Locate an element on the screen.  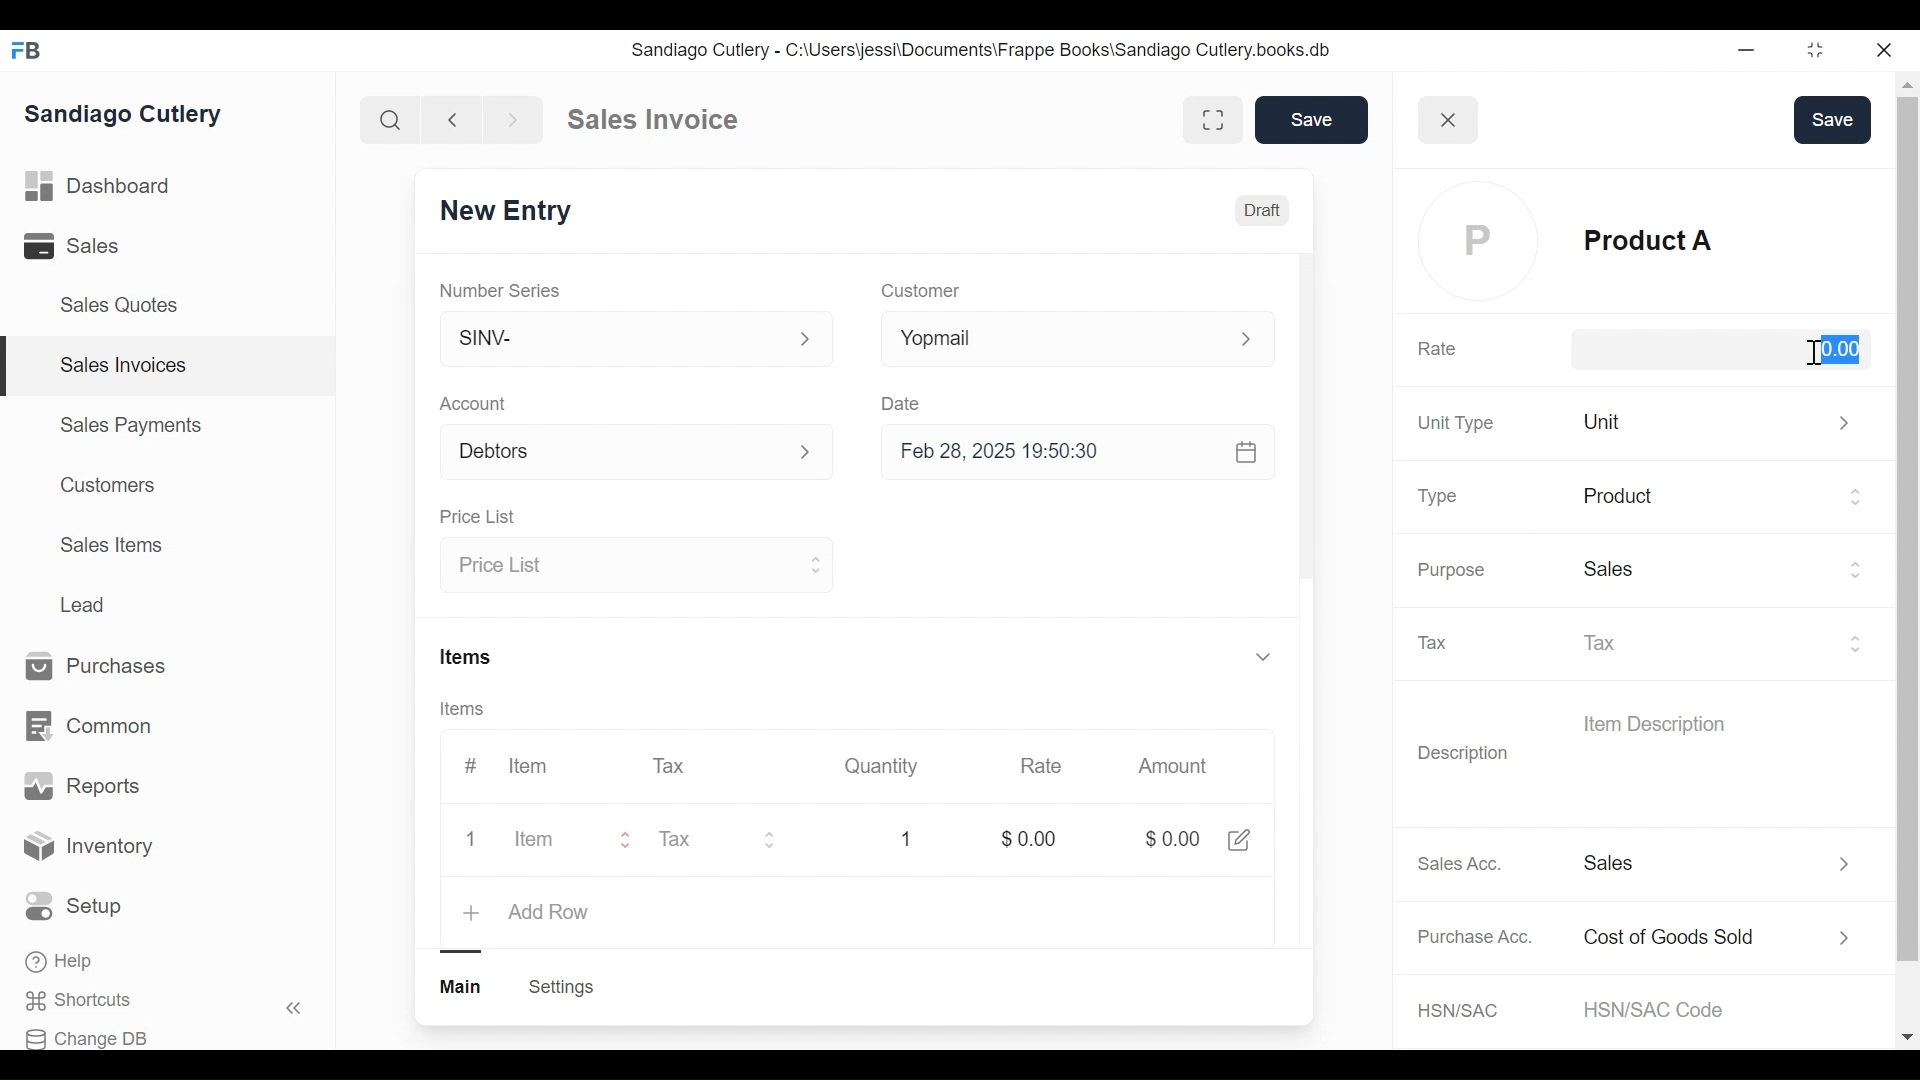
Sales is located at coordinates (75, 245).